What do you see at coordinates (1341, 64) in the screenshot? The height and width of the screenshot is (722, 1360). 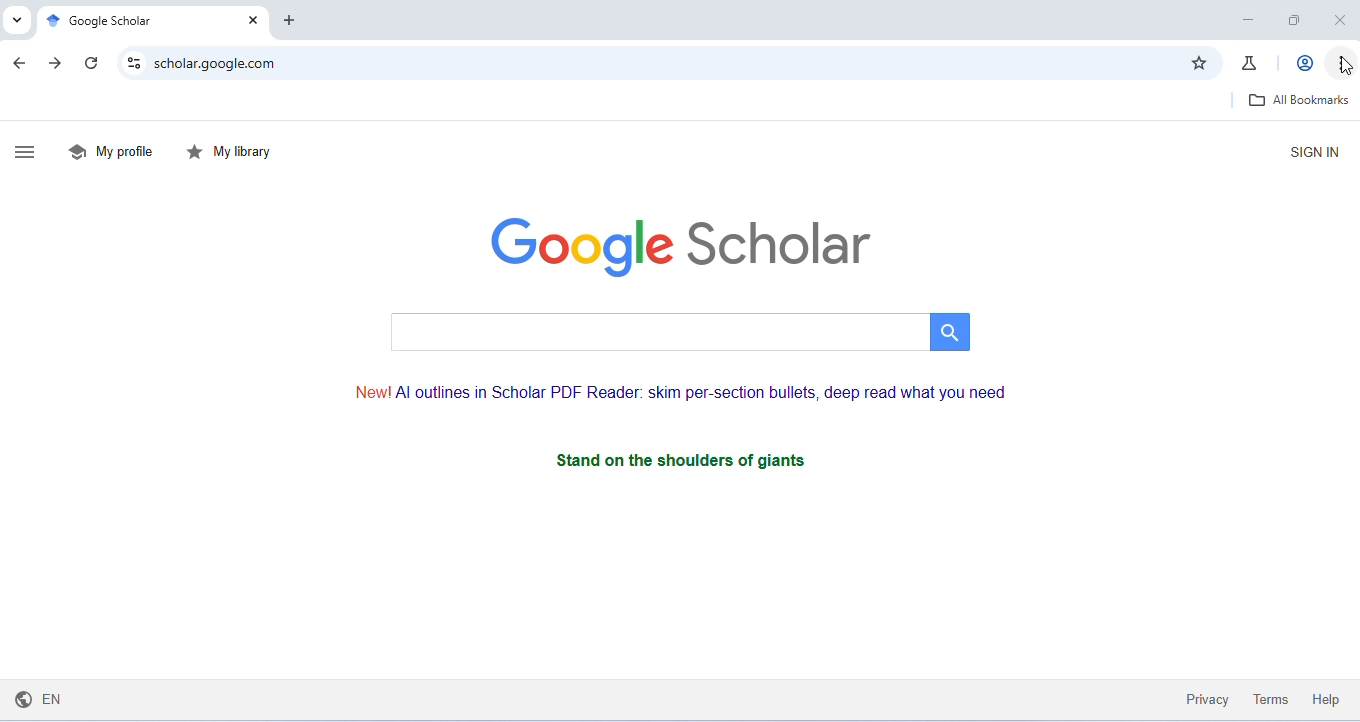 I see `customize and control chromium` at bounding box center [1341, 64].